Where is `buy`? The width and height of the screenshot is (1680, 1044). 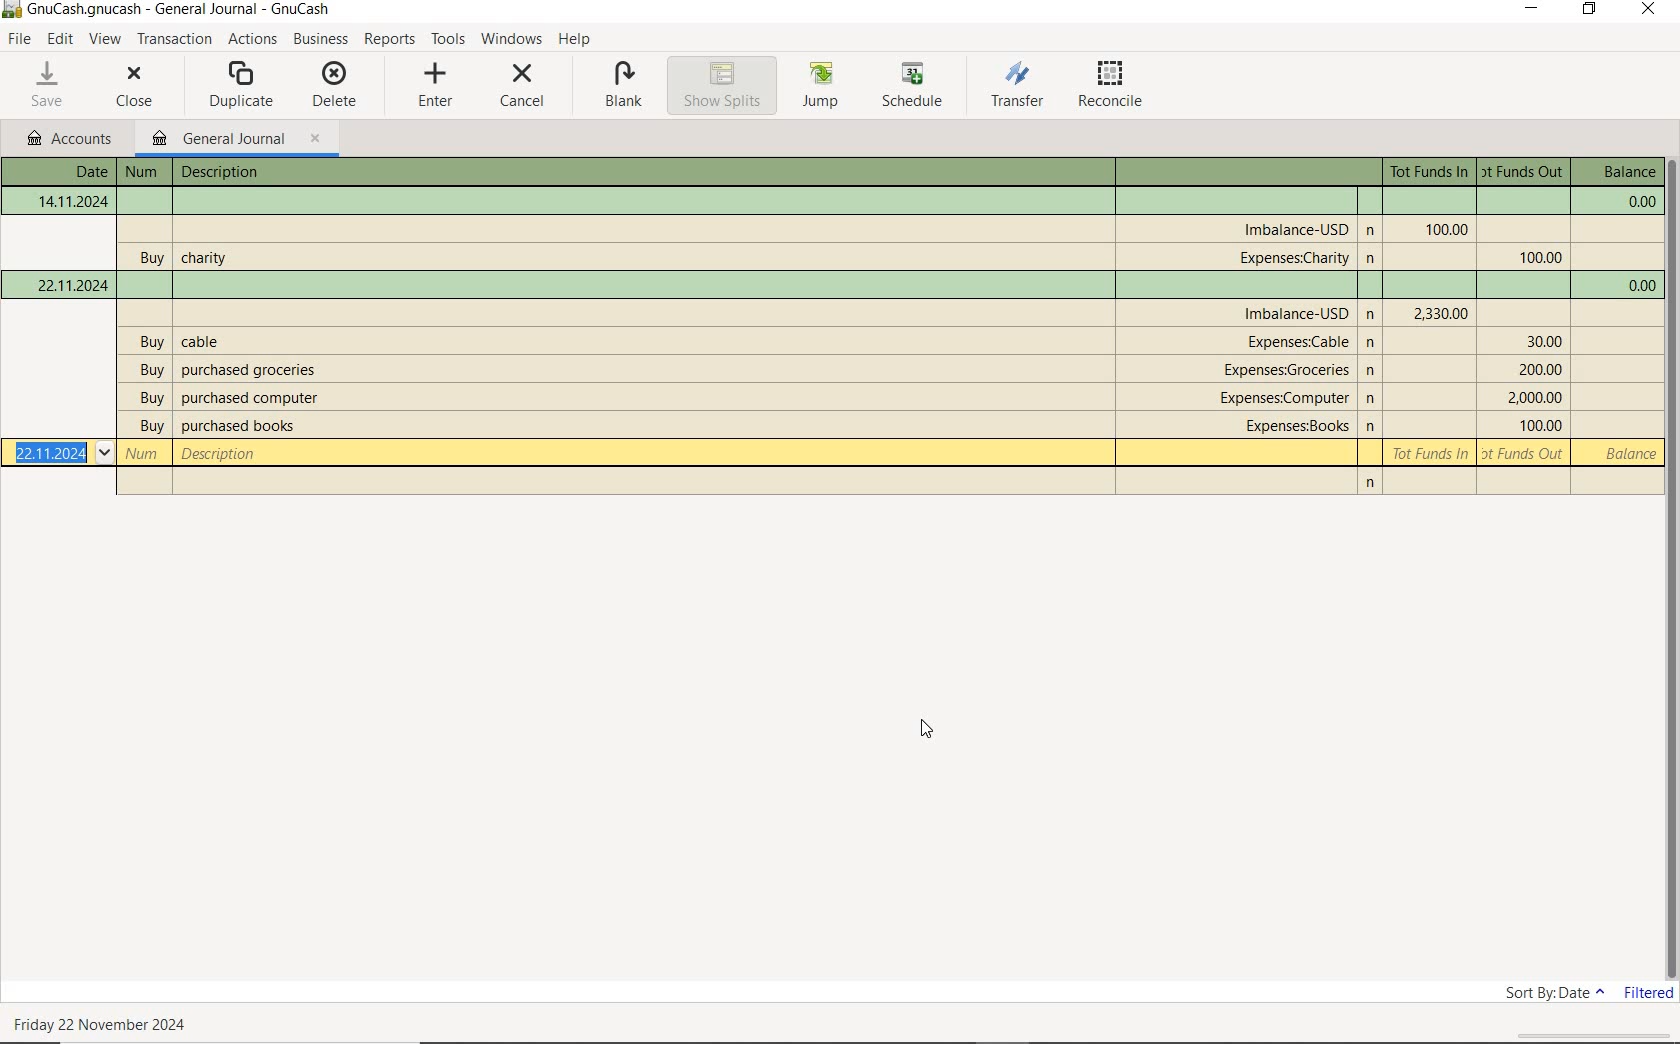 buy is located at coordinates (153, 344).